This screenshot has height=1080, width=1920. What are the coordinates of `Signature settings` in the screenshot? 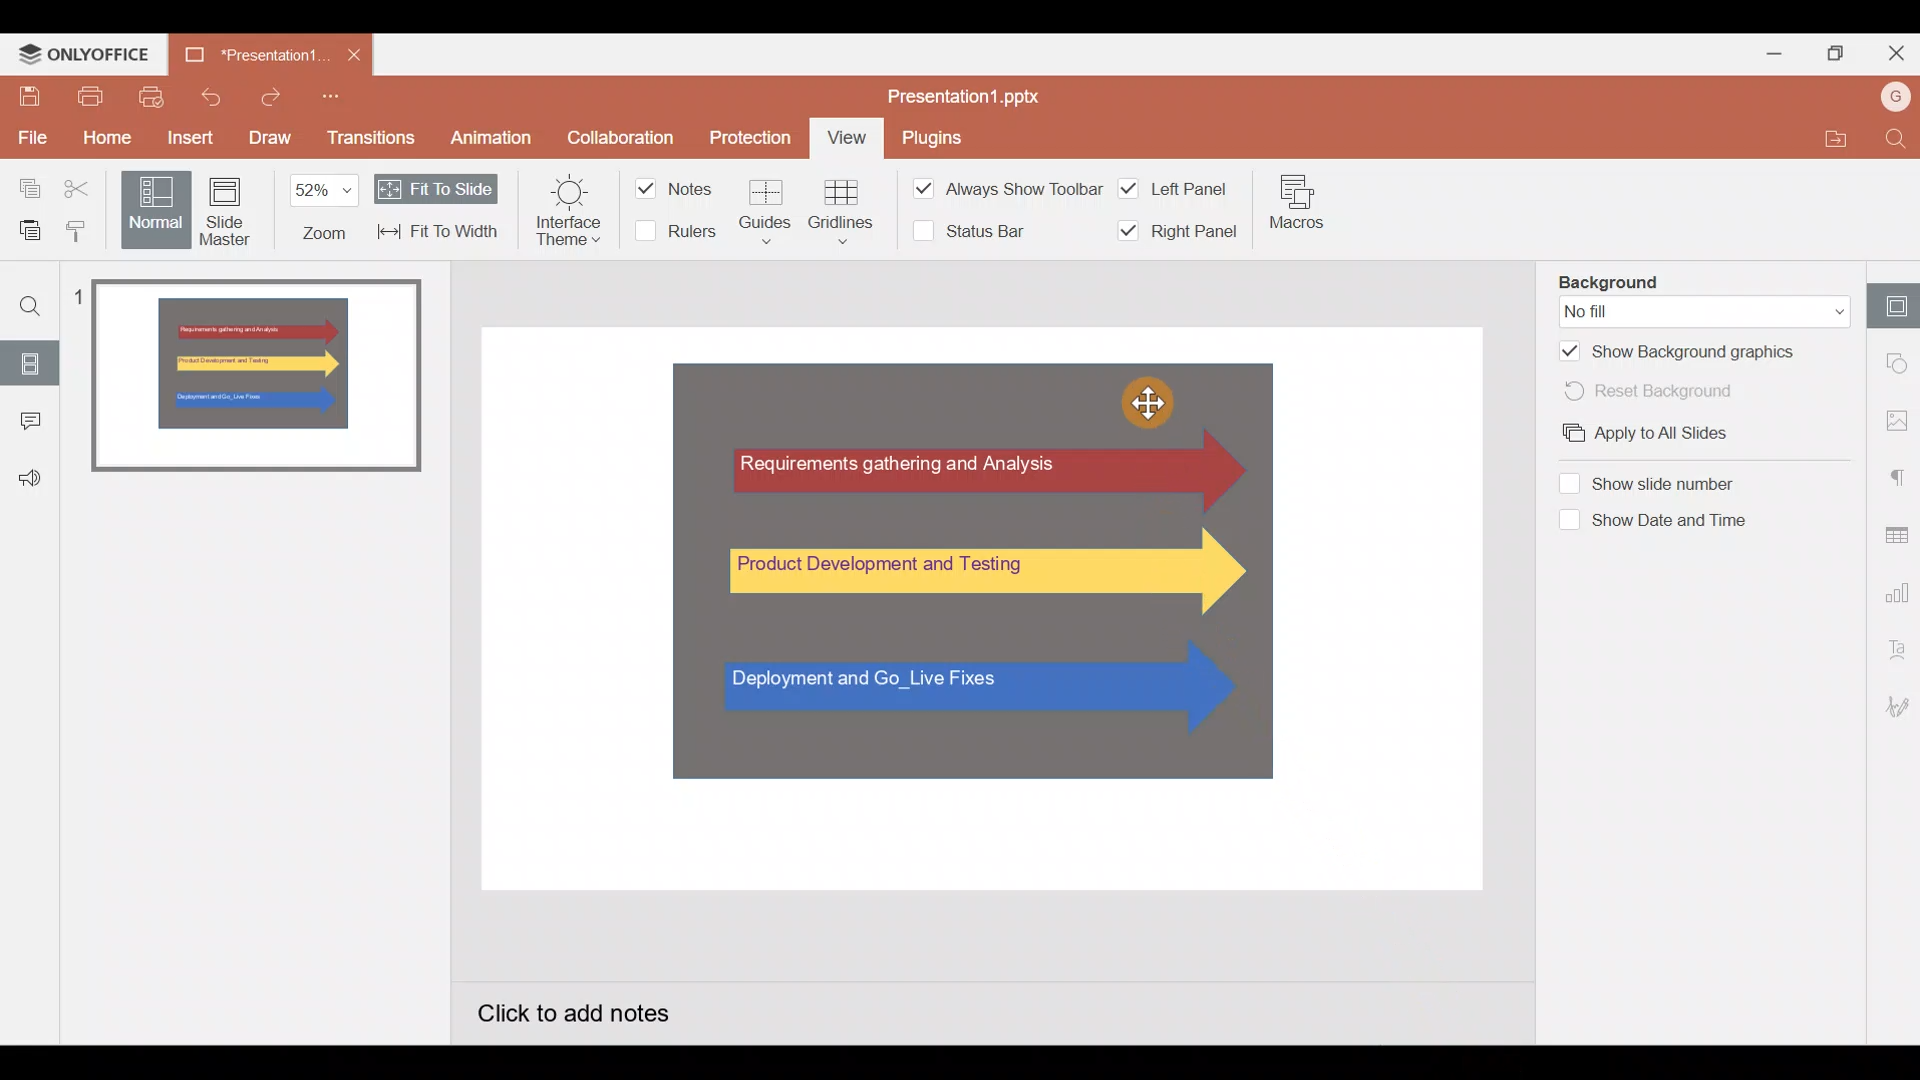 It's located at (1895, 706).